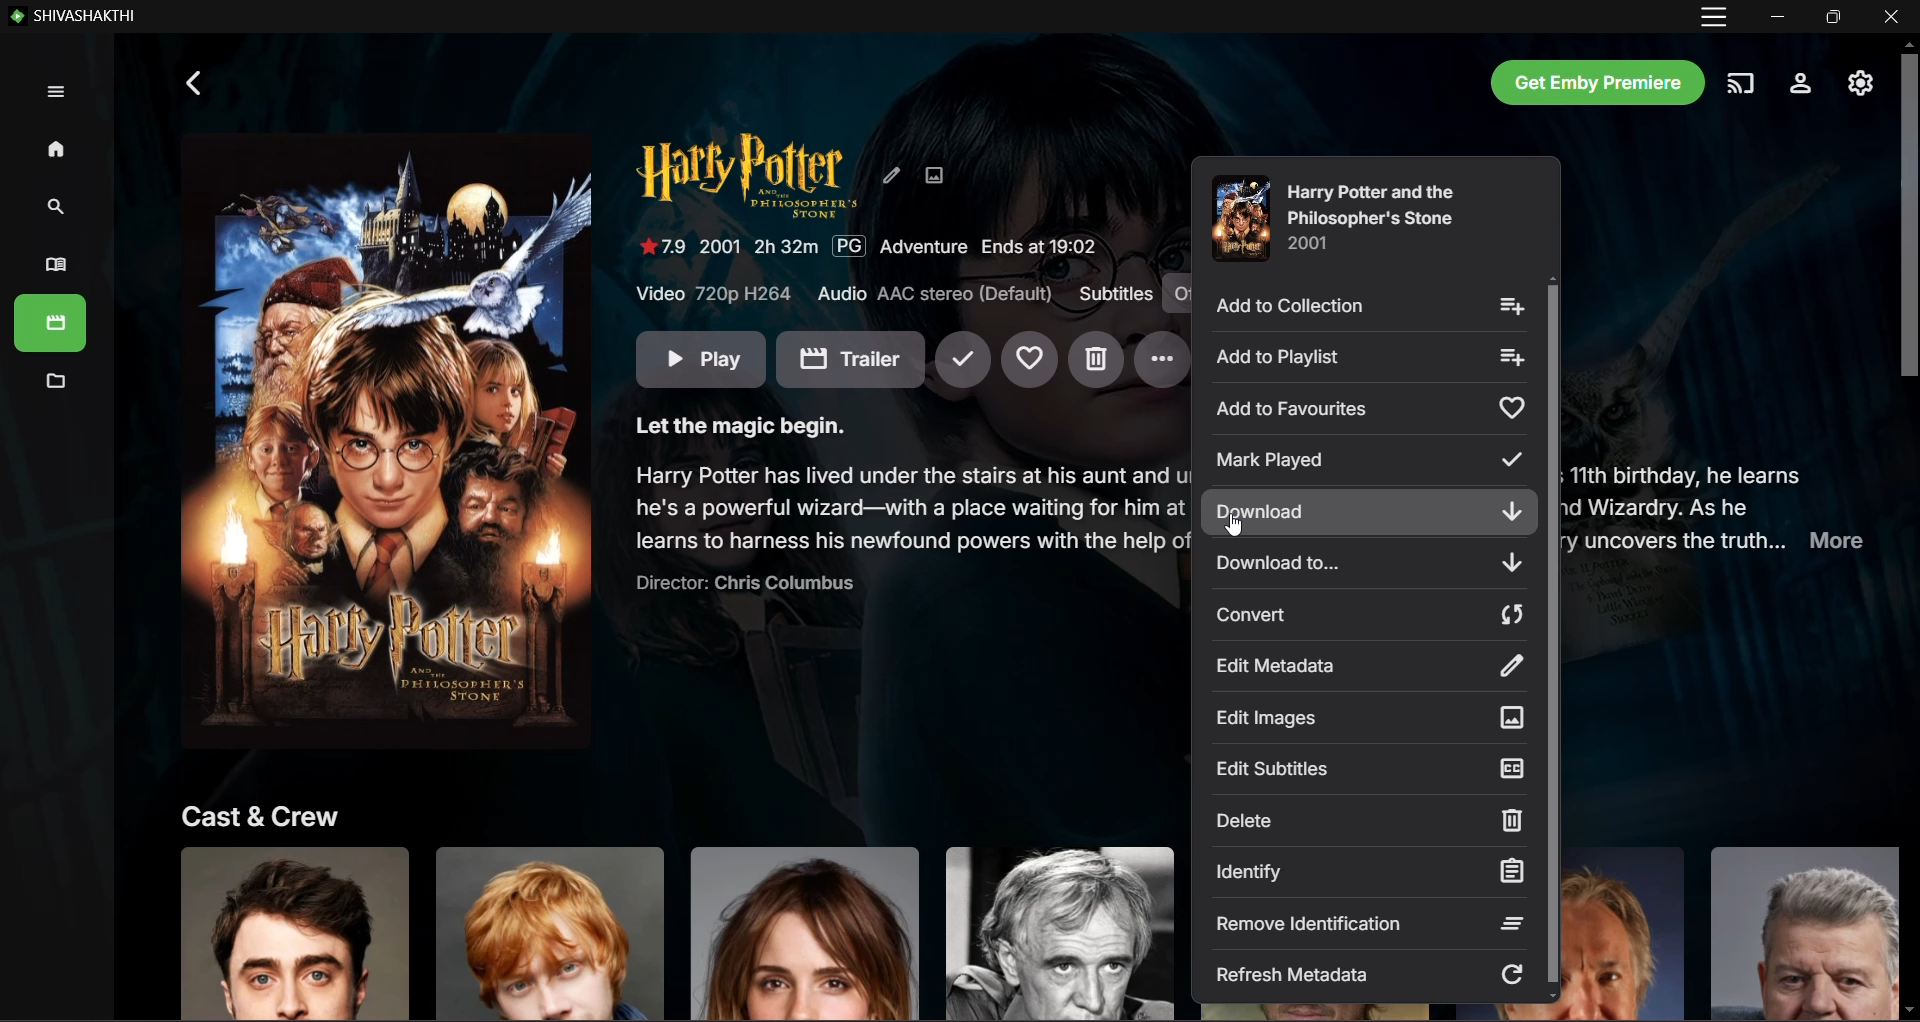 Image resolution: width=1920 pixels, height=1022 pixels. What do you see at coordinates (53, 384) in the screenshot?
I see `Metadata Manager` at bounding box center [53, 384].